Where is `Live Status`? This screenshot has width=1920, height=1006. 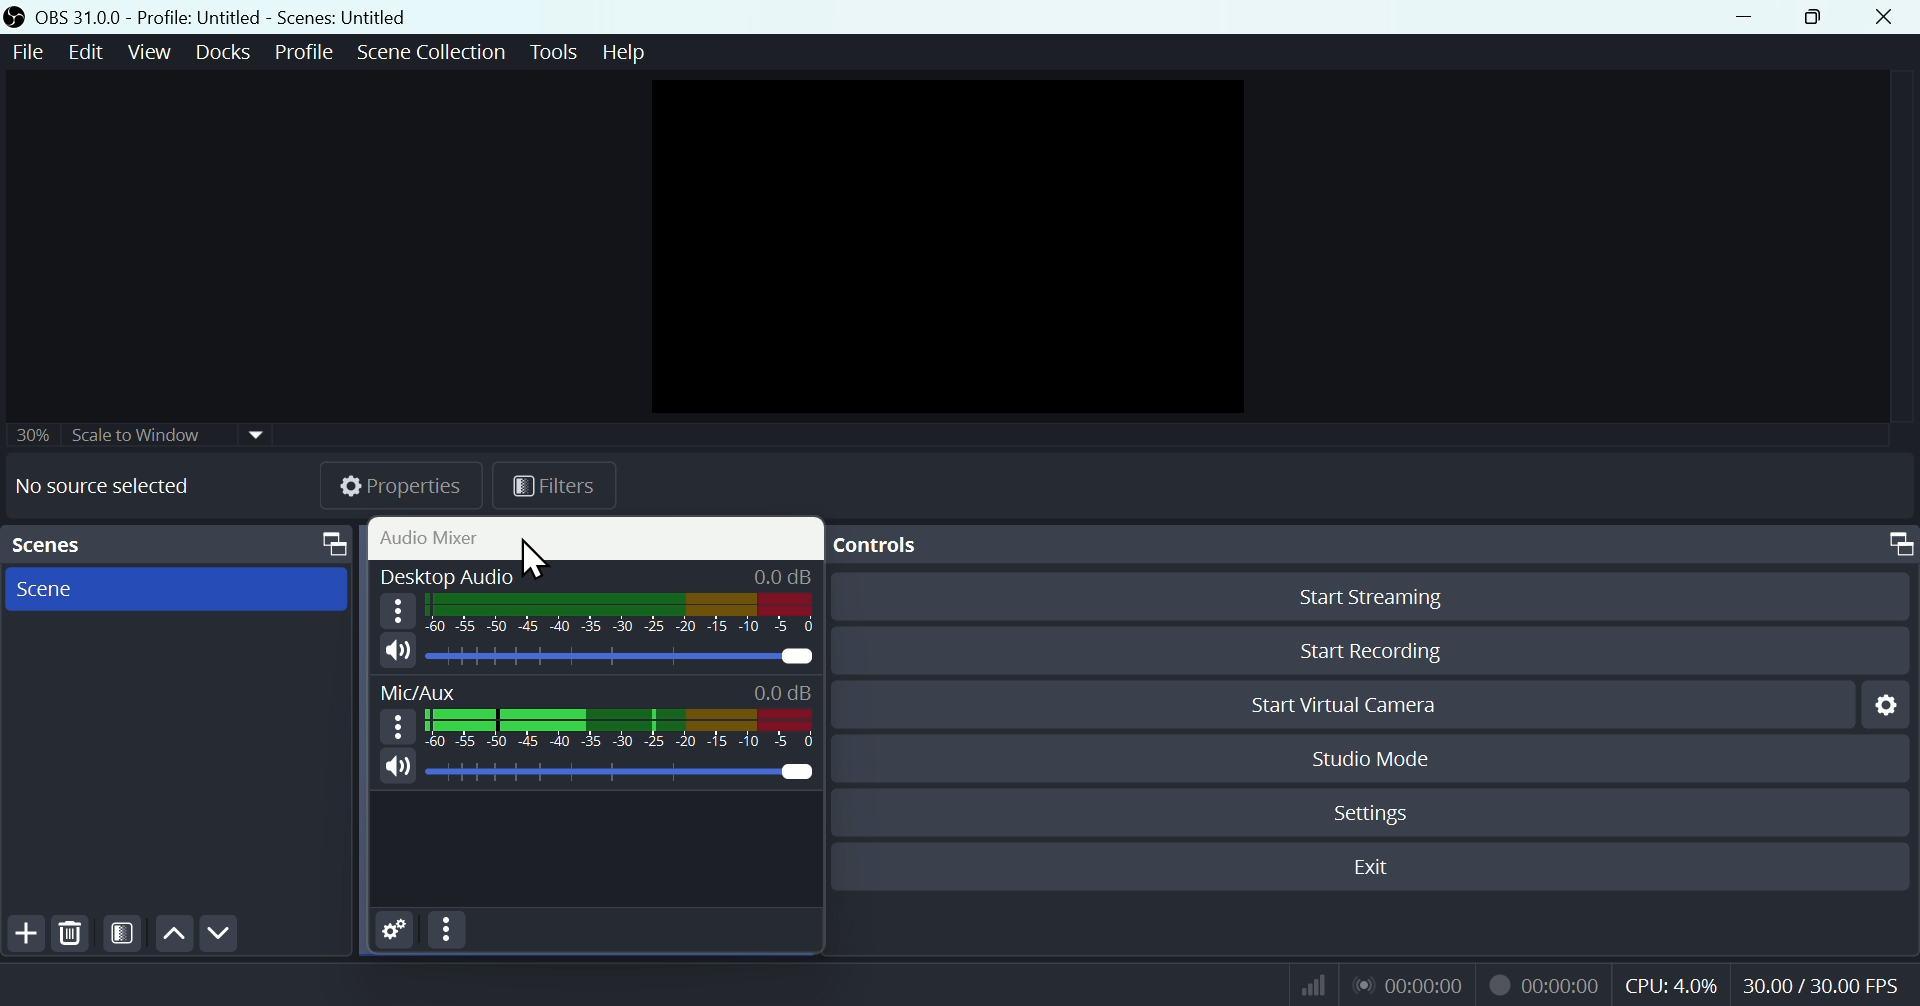
Live Status is located at coordinates (1411, 984).